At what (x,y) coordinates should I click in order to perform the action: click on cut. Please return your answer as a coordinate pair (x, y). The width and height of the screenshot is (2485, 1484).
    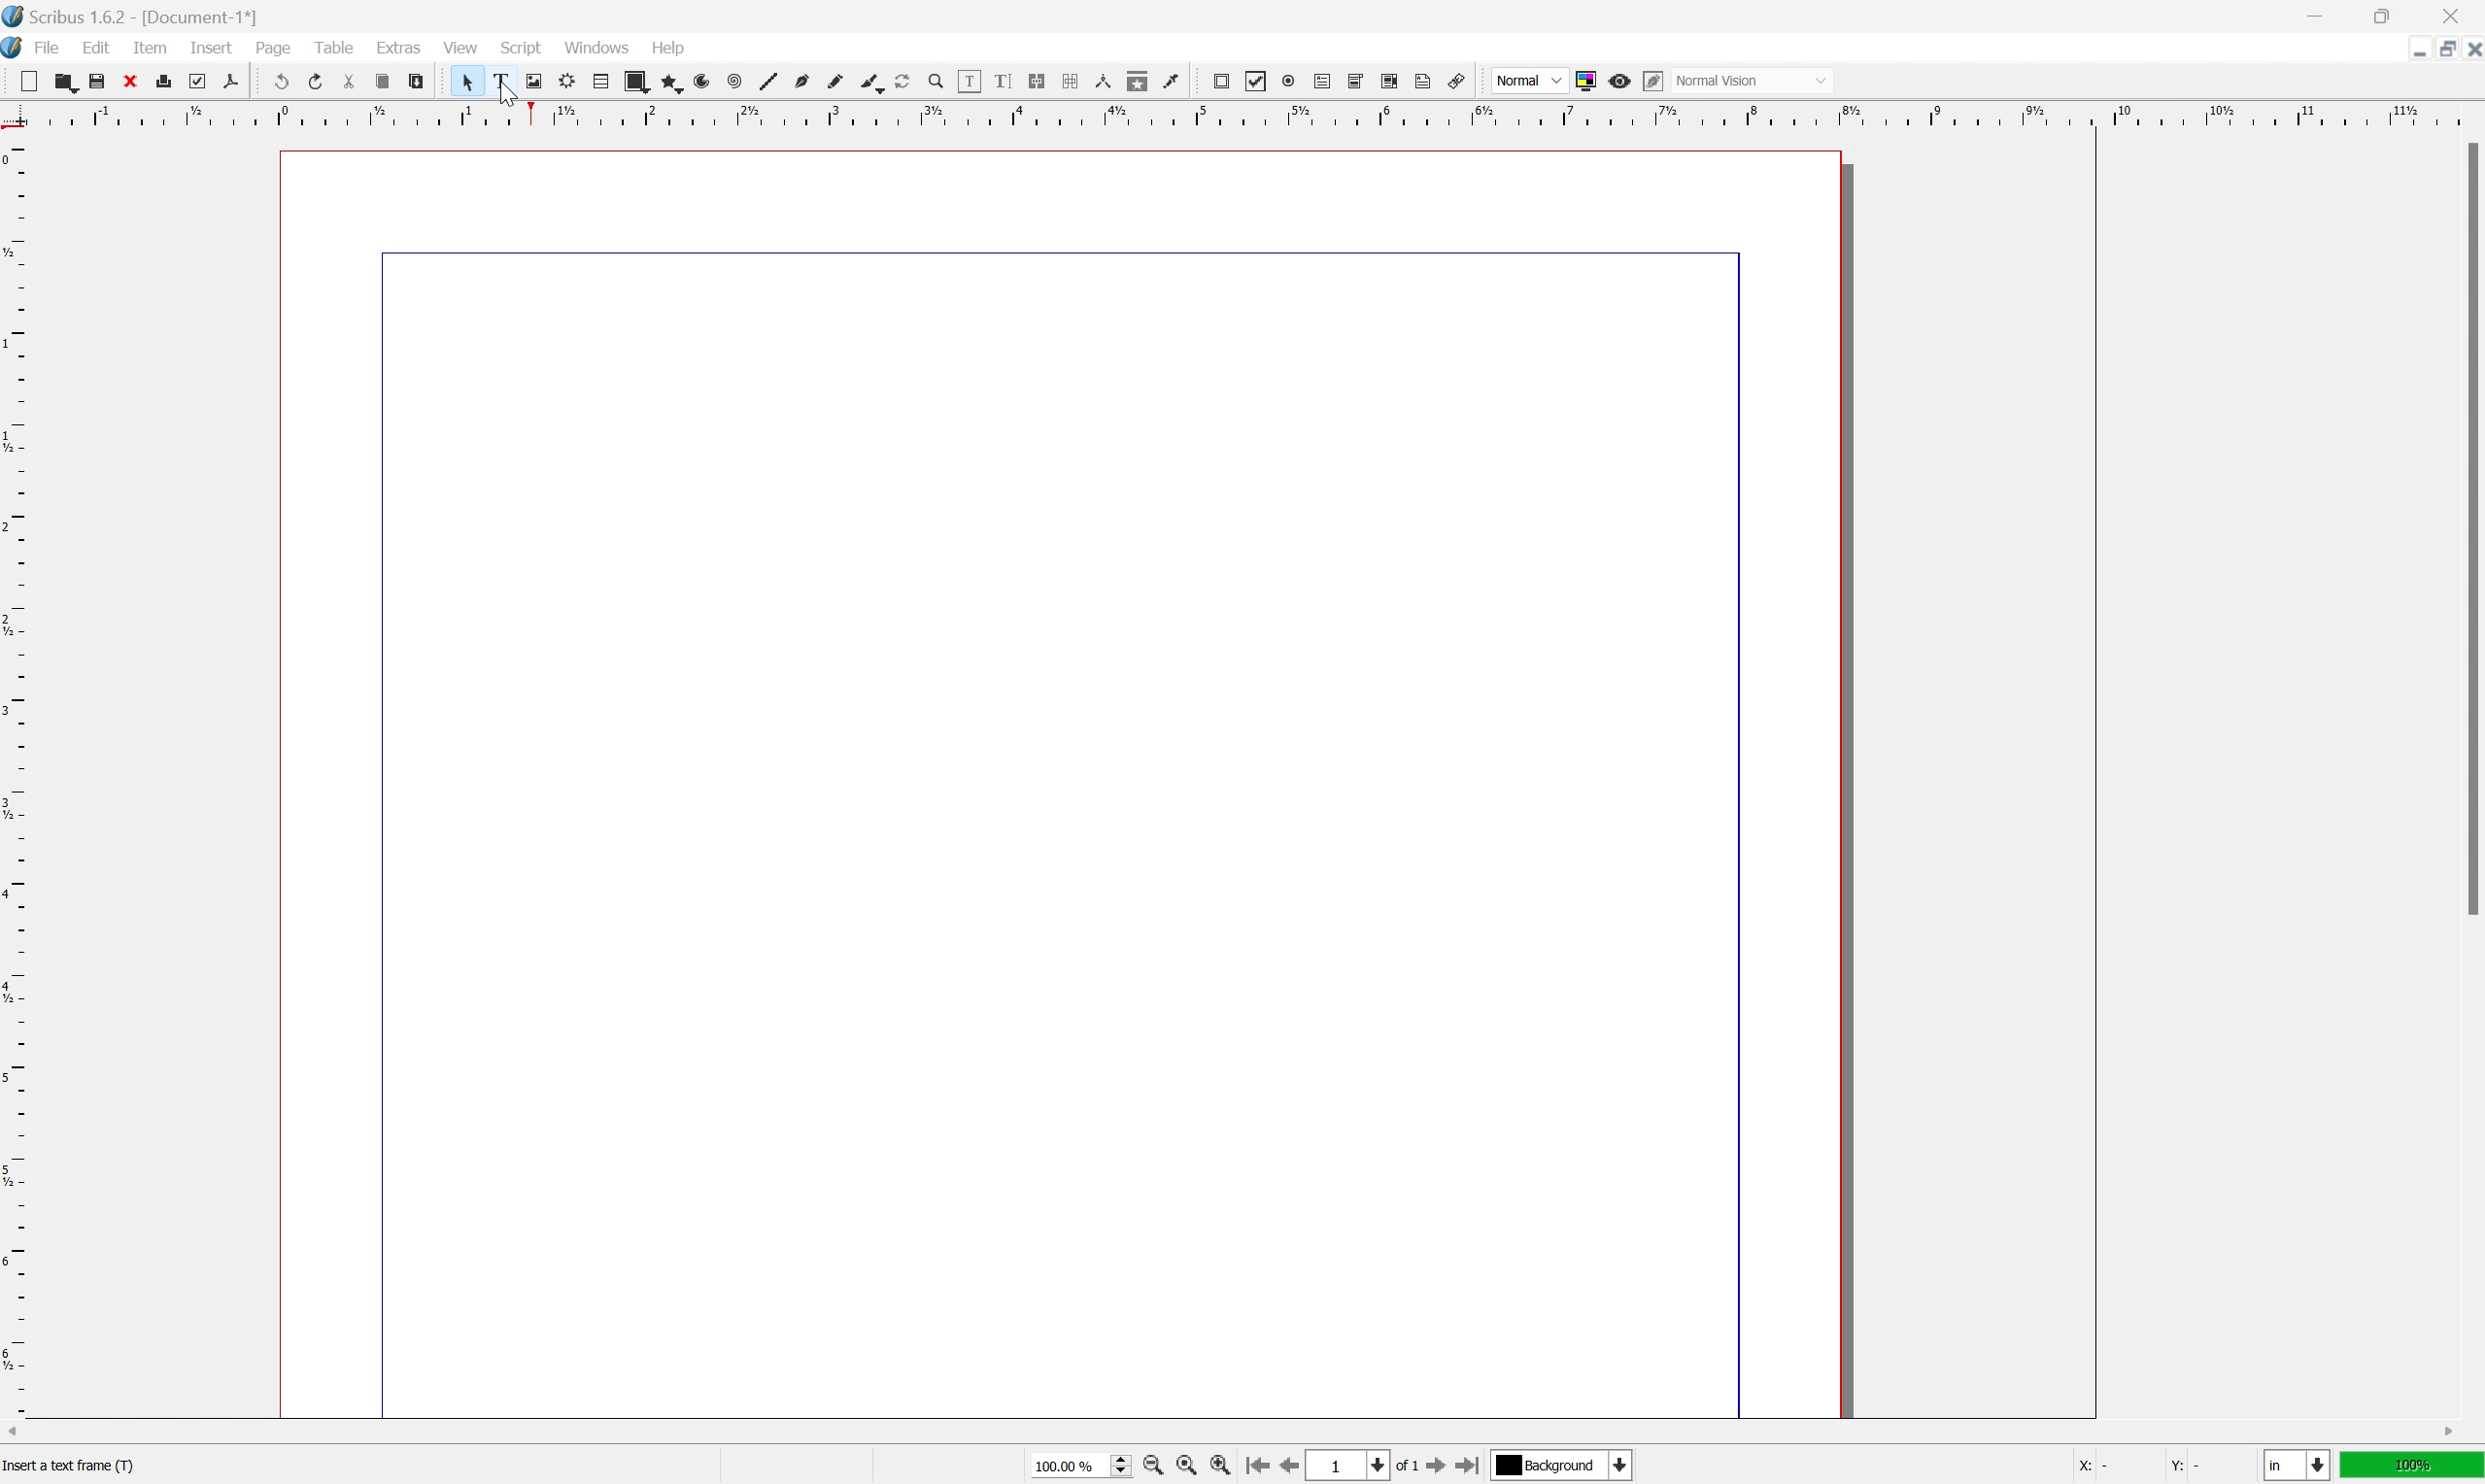
    Looking at the image, I should click on (349, 81).